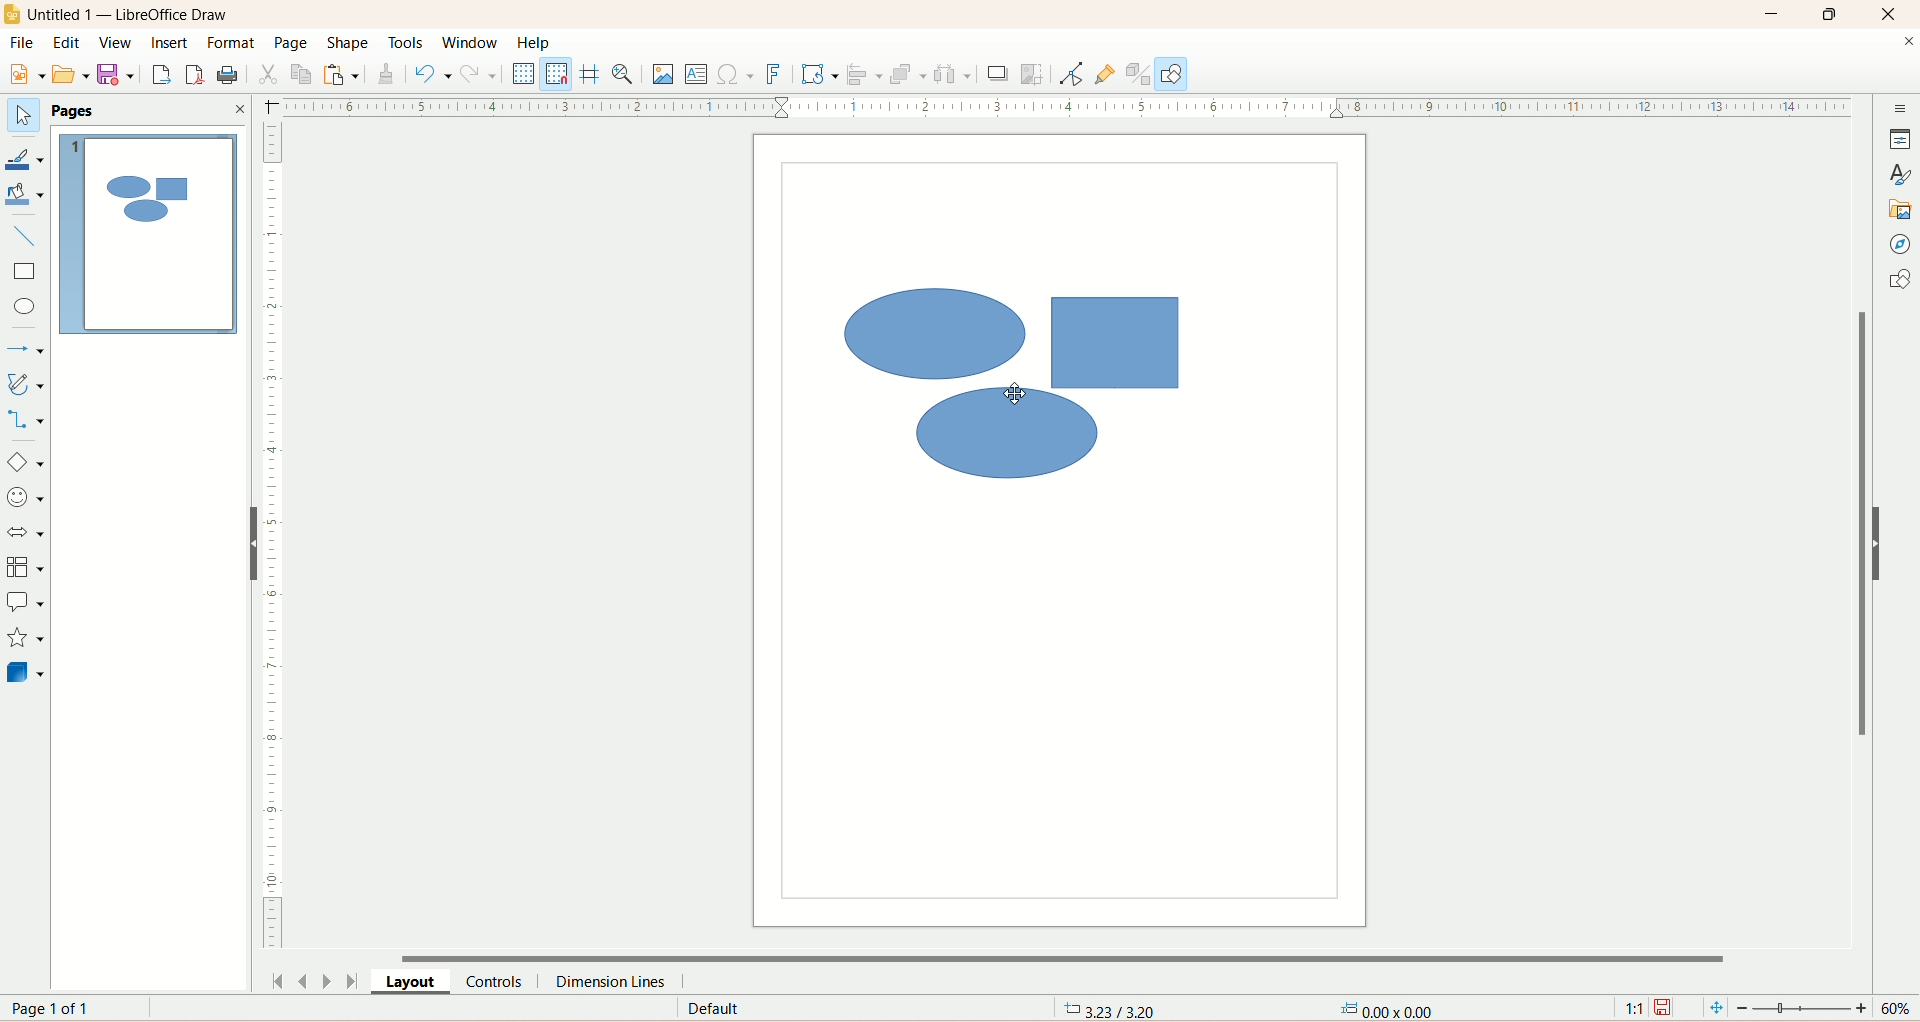  I want to click on ellipse, so click(22, 308).